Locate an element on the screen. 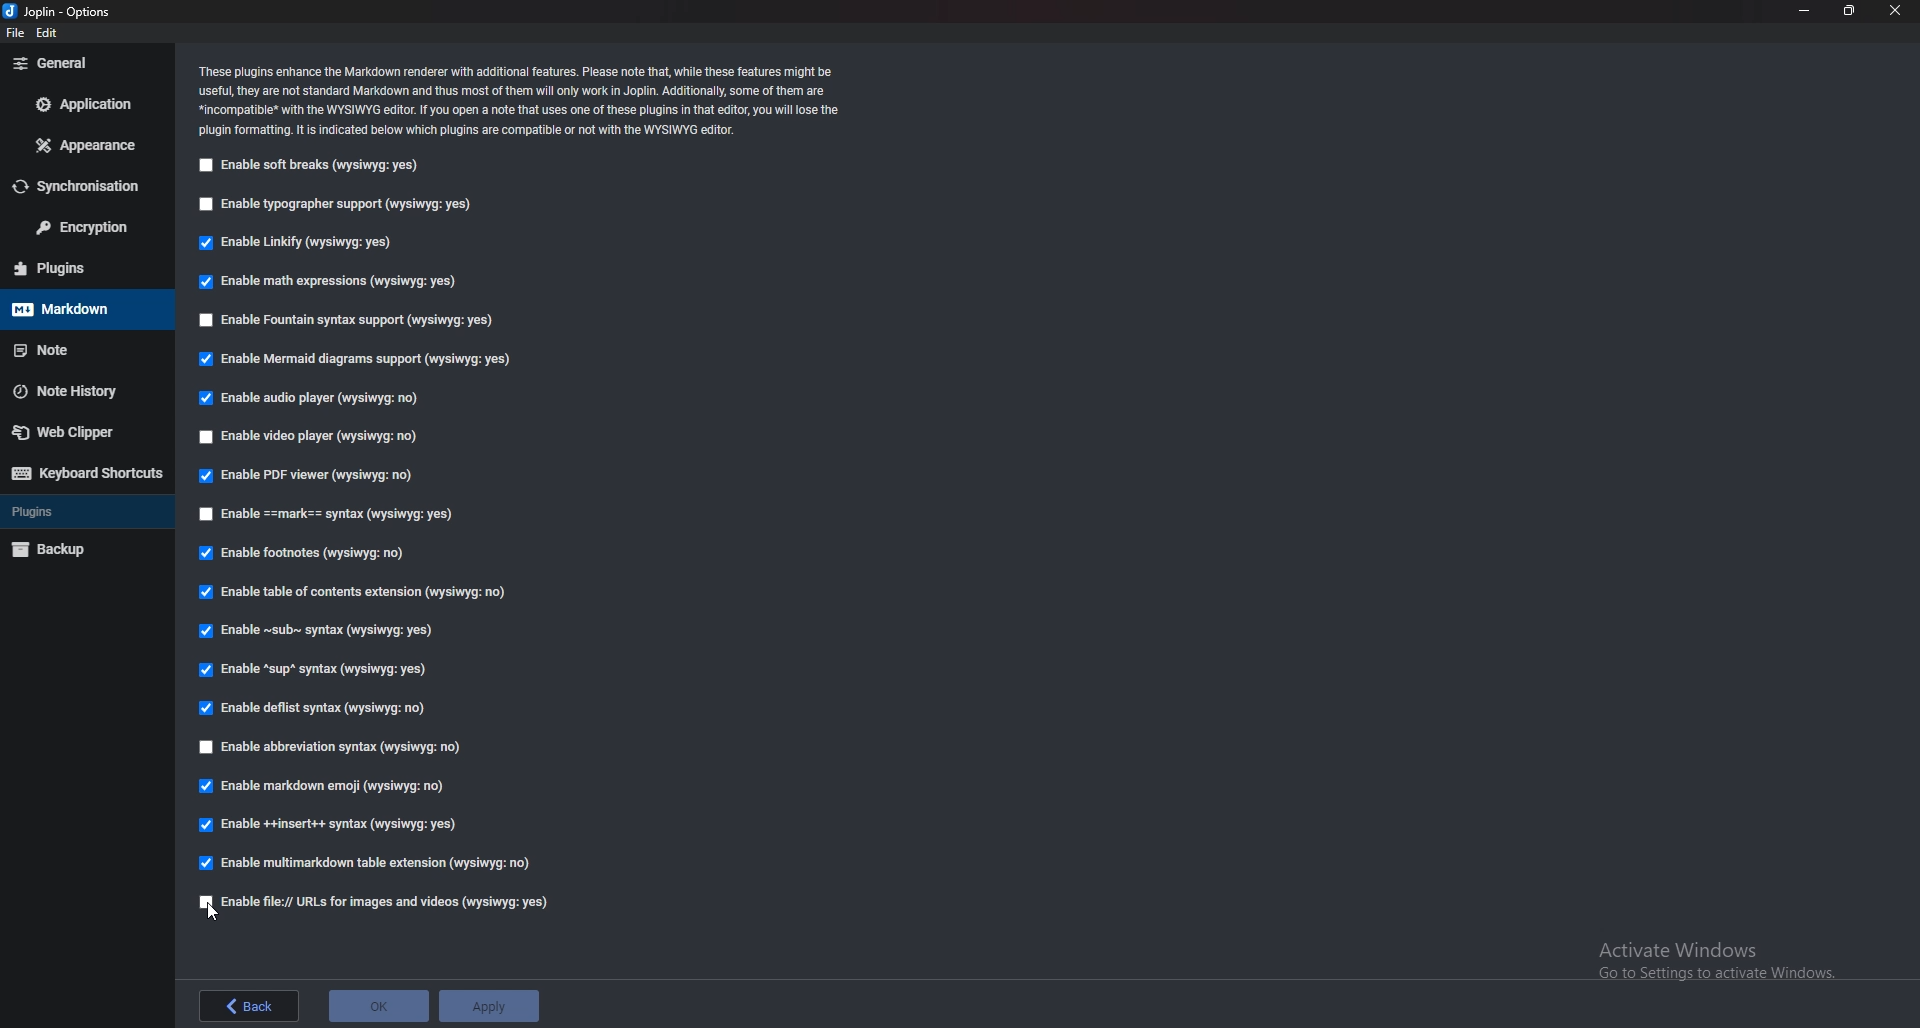  plugins is located at coordinates (72, 268).